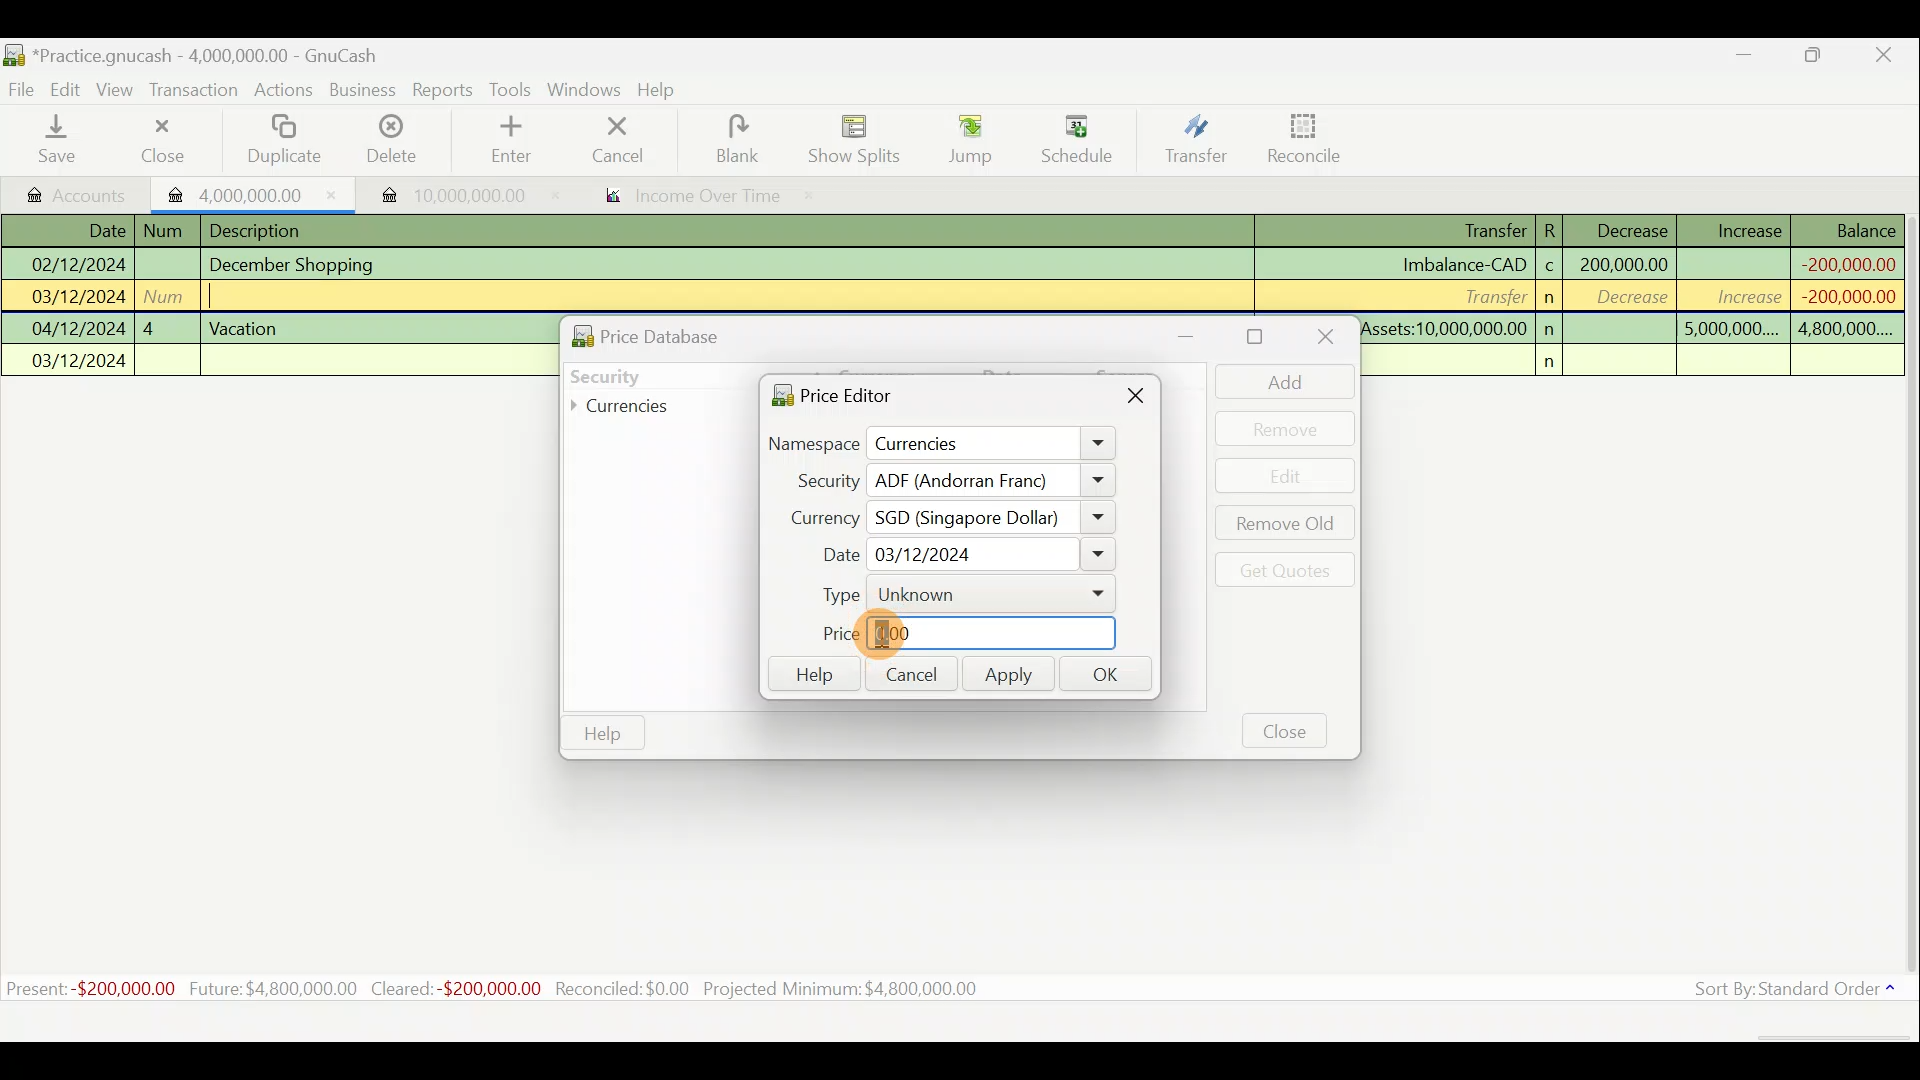  Describe the element at coordinates (1138, 400) in the screenshot. I see `Close` at that location.